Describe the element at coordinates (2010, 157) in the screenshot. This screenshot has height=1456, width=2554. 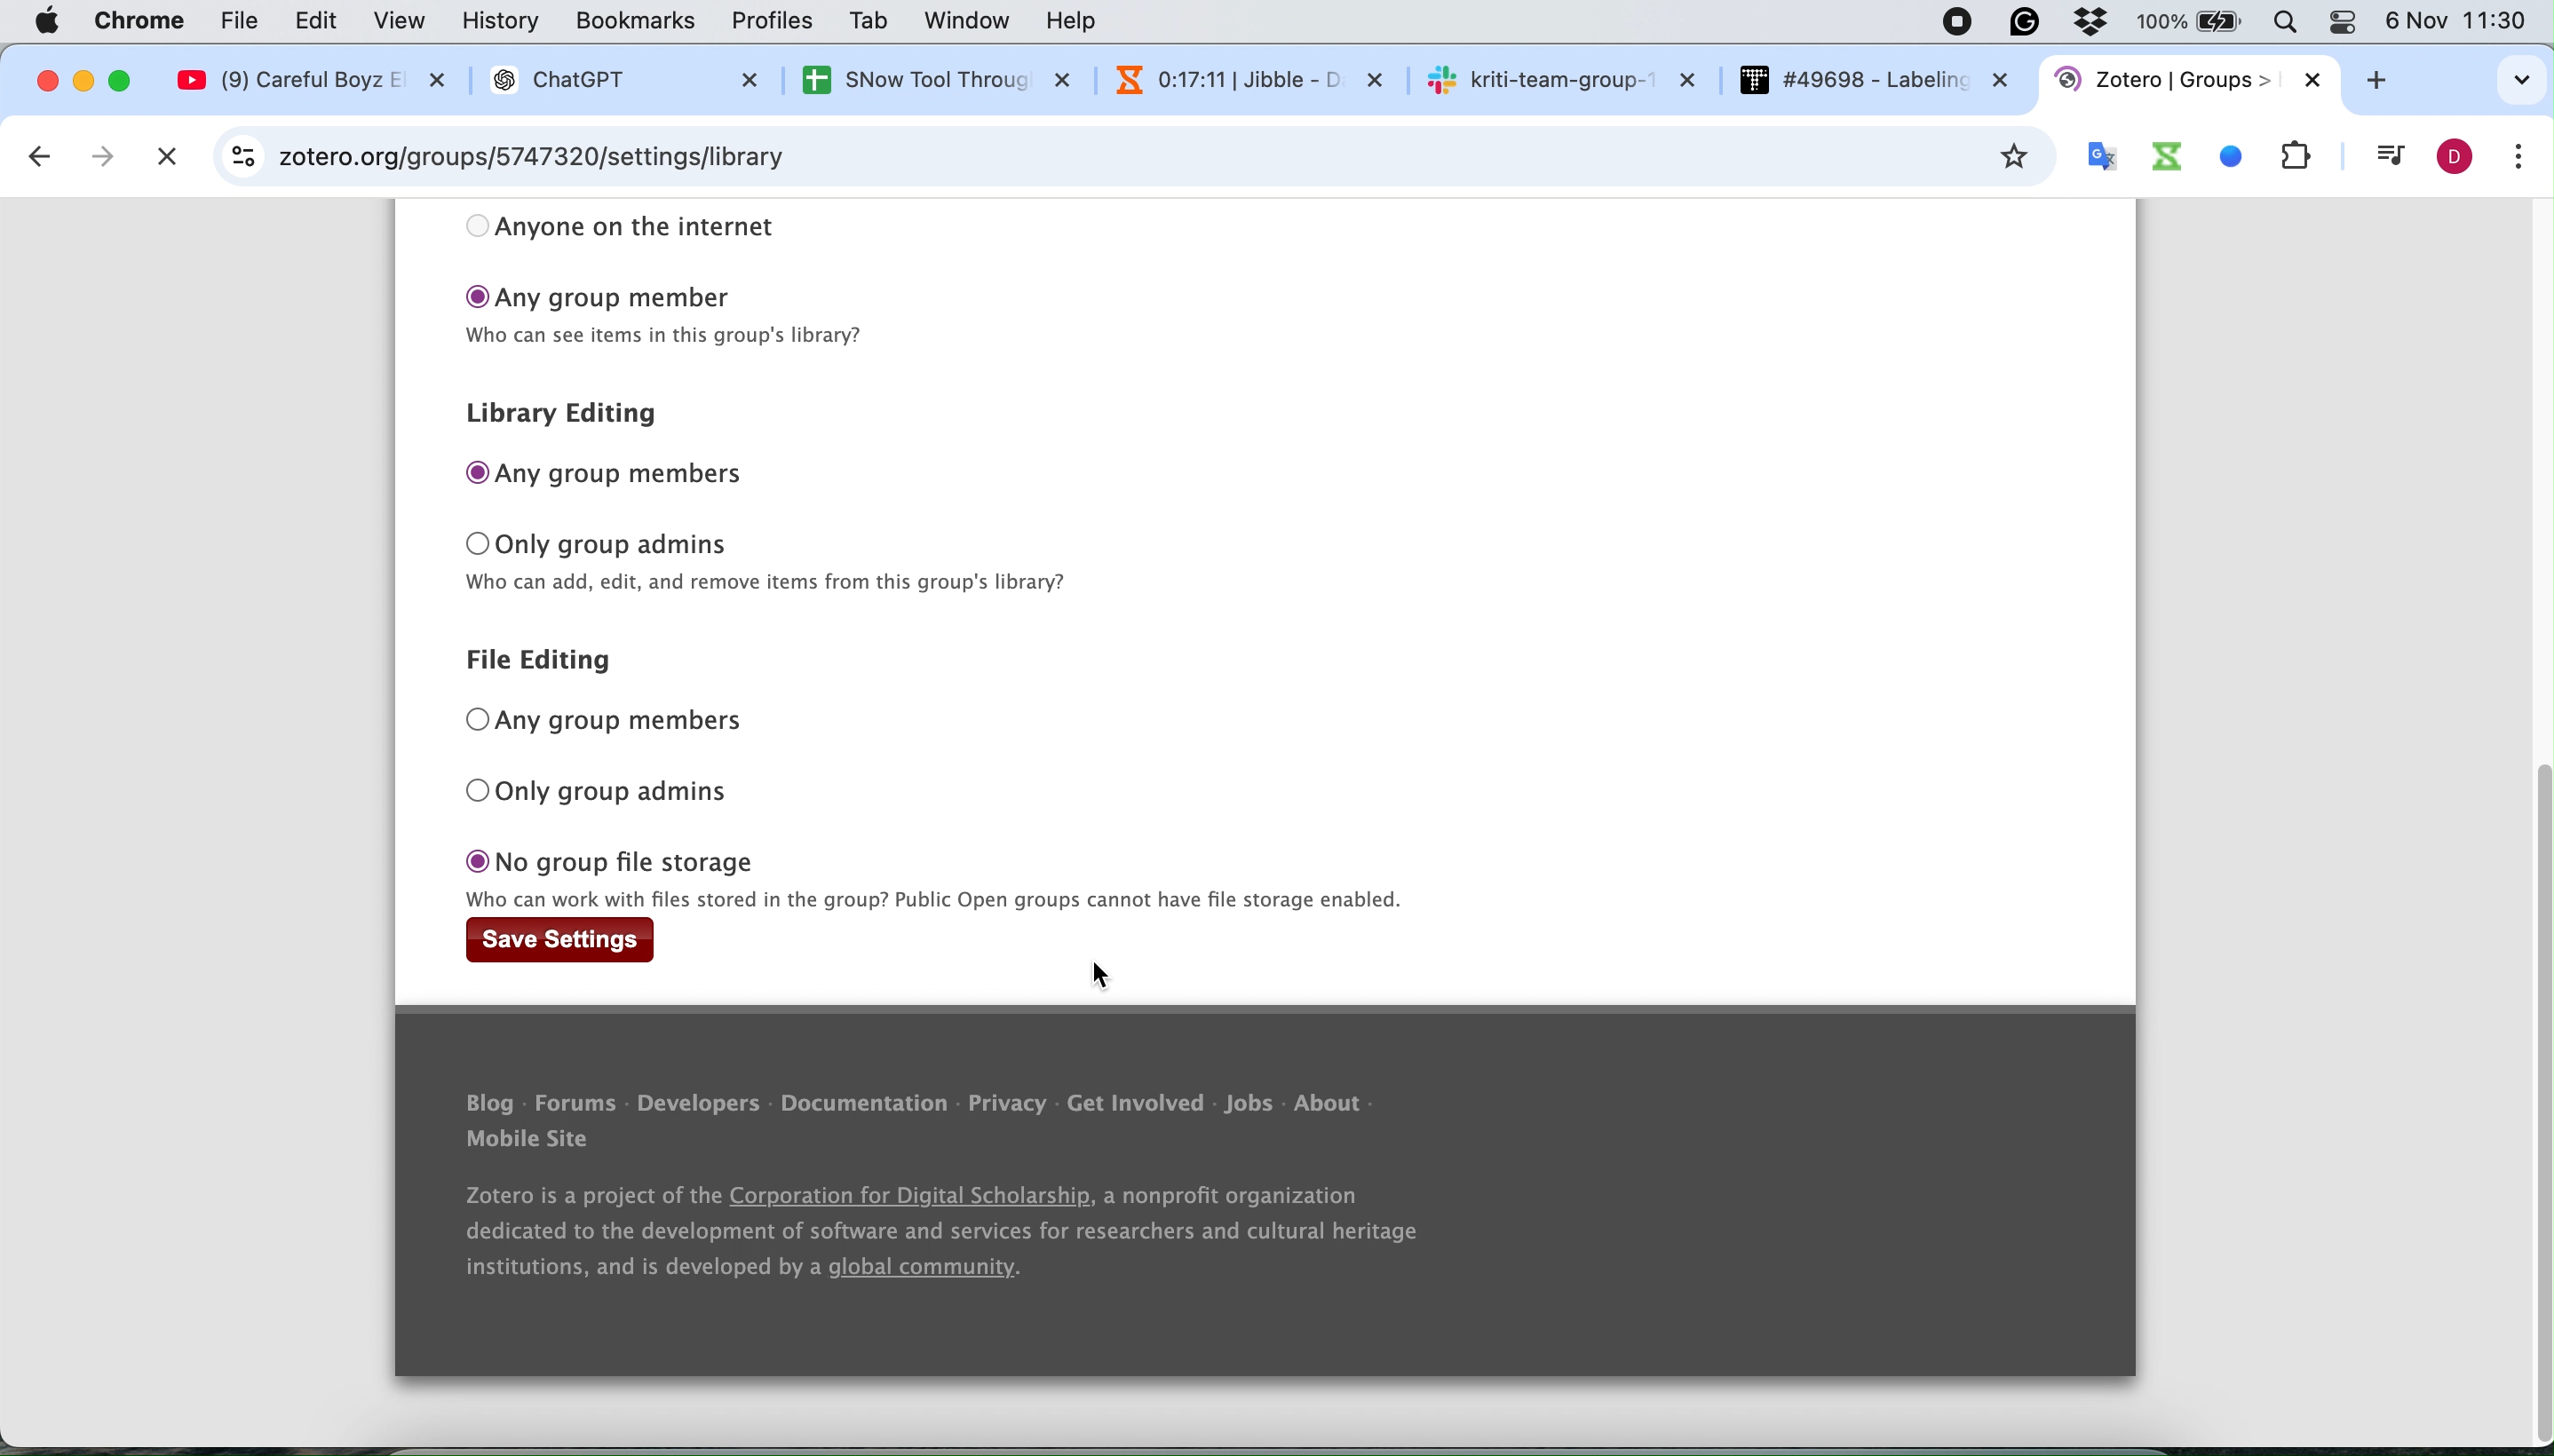
I see `bookmark` at that location.